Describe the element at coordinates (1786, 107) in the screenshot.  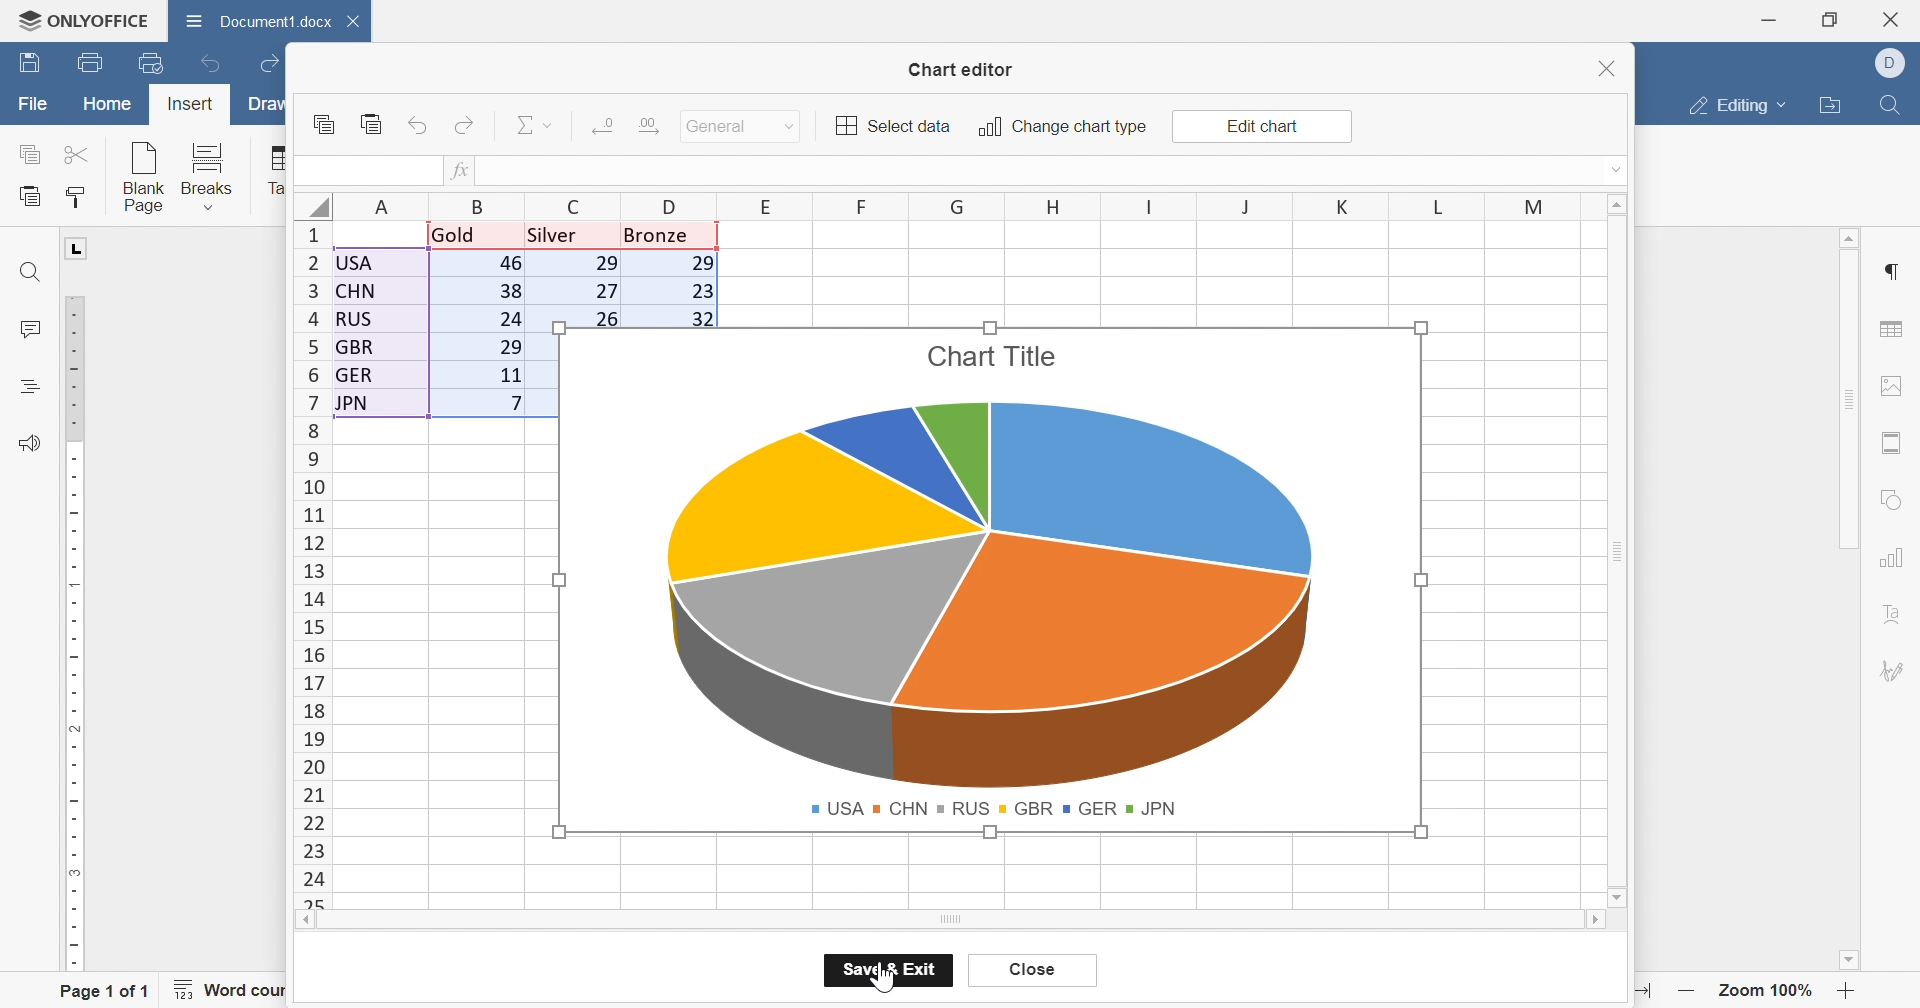
I see `Drop Down` at that location.